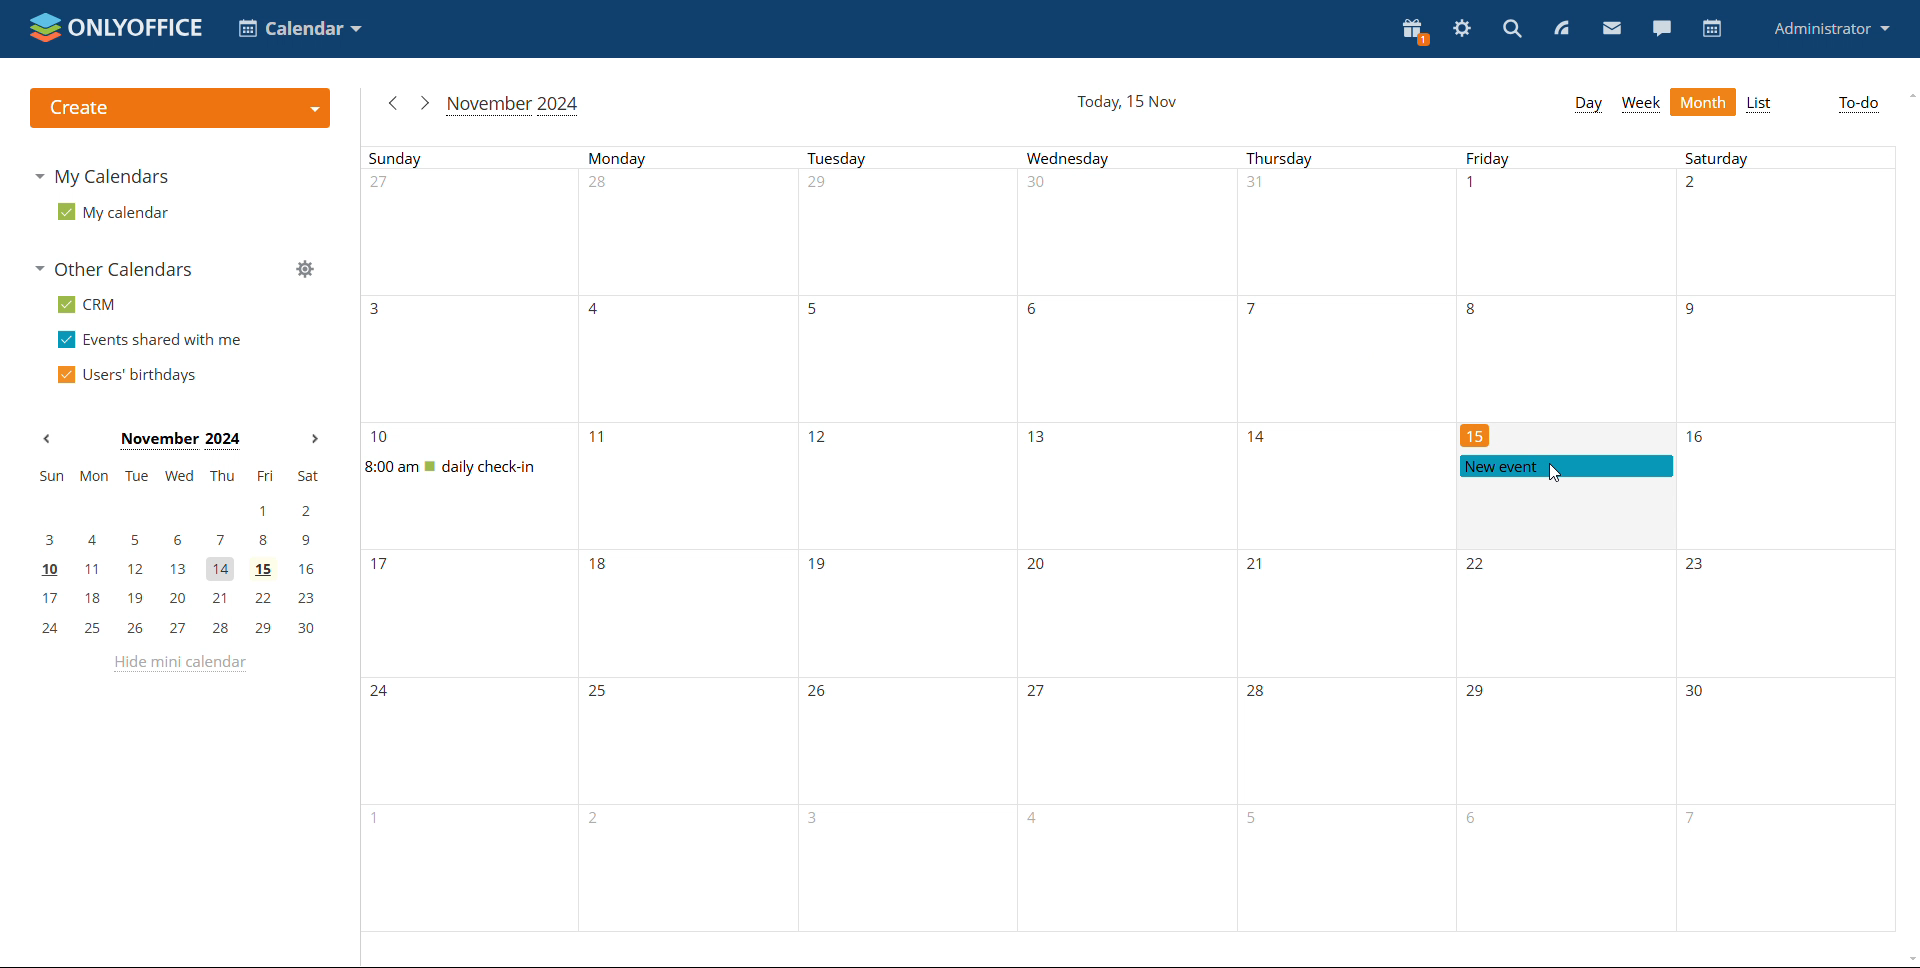  I want to click on Number, so click(604, 570).